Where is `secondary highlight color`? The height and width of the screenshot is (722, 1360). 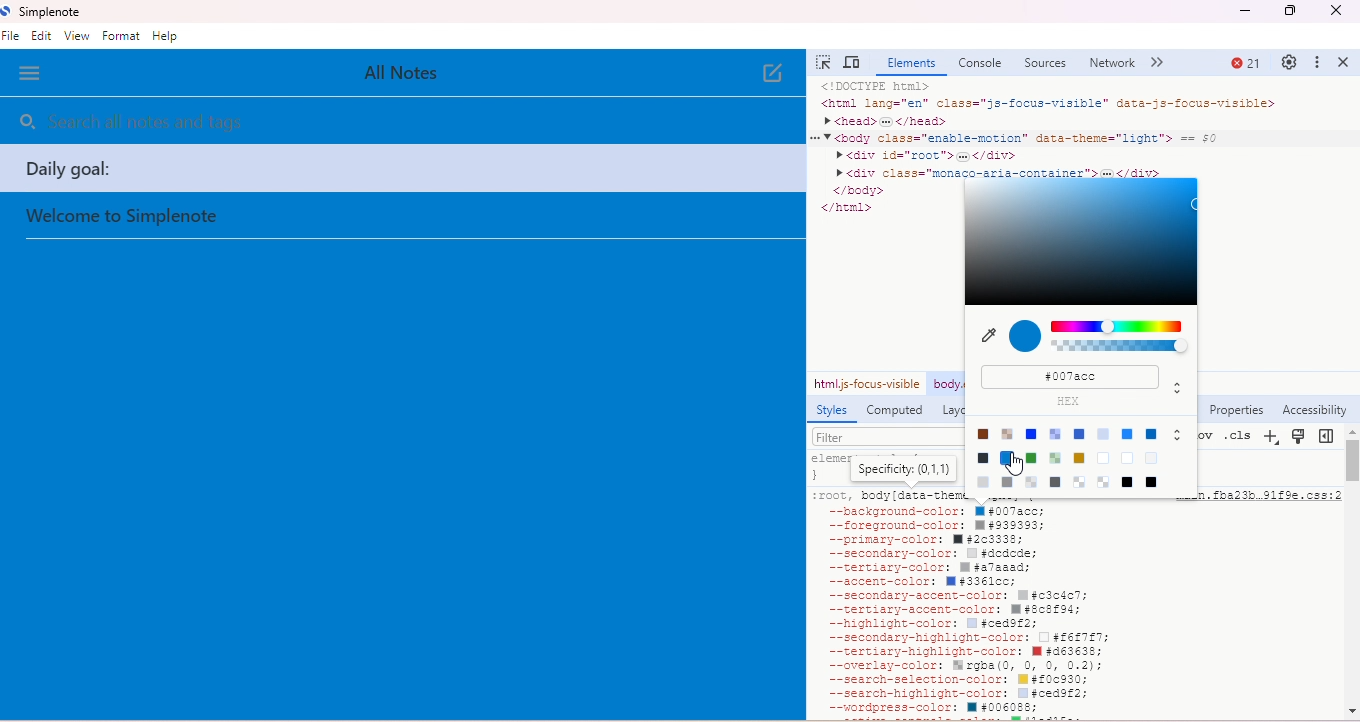
secondary highlight color is located at coordinates (958, 638).